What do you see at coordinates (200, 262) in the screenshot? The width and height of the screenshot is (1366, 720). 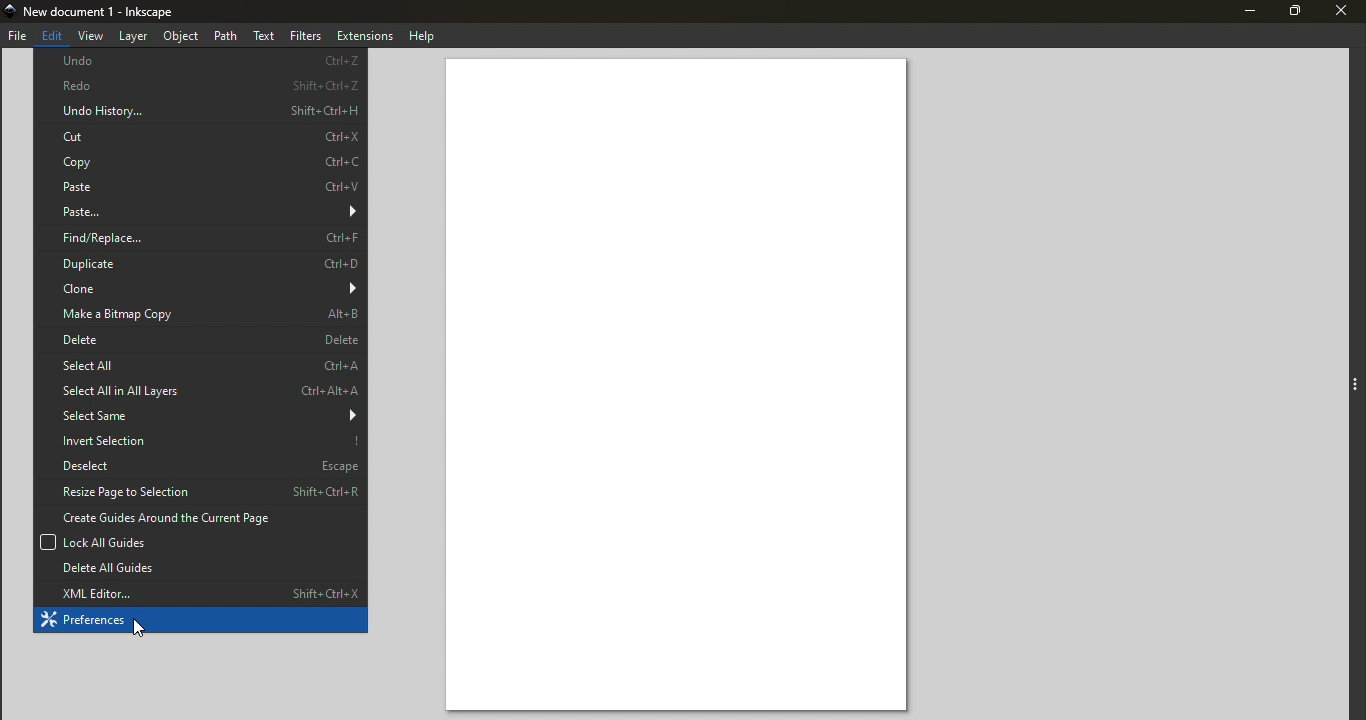 I see `Duplicate` at bounding box center [200, 262].